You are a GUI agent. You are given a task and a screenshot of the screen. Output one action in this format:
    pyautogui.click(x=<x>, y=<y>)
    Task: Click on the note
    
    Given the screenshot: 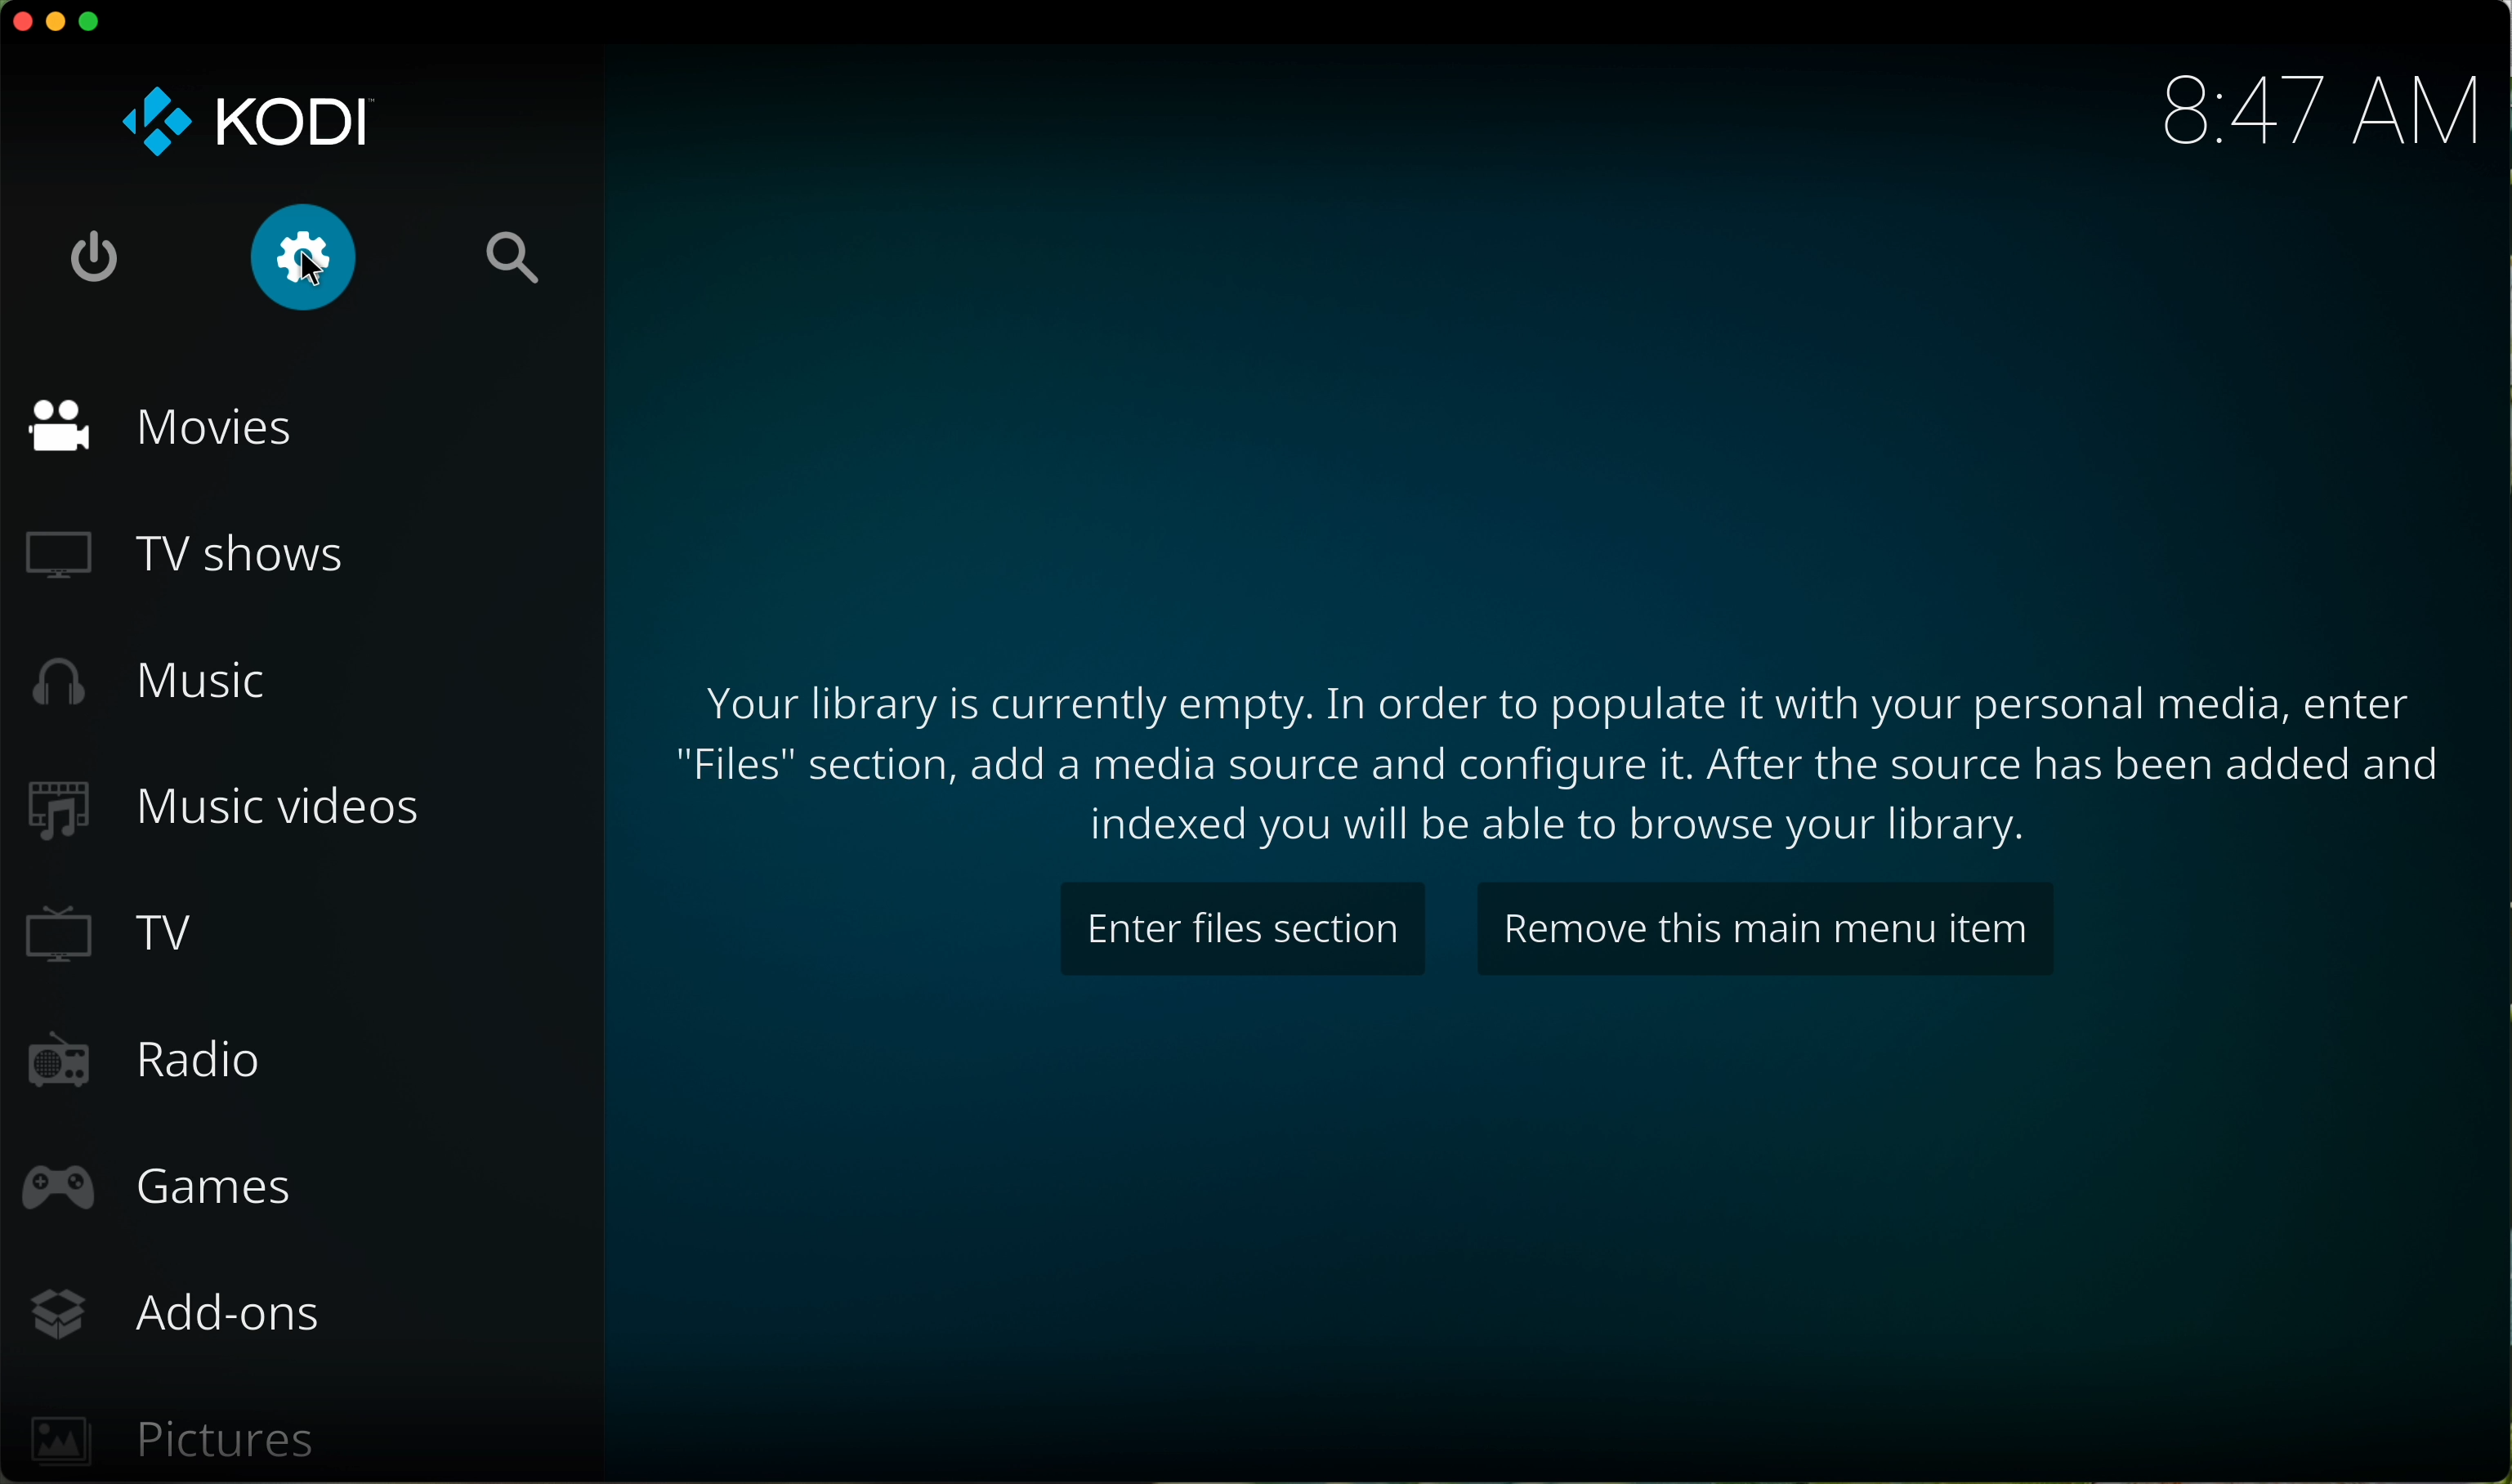 What is the action you would take?
    pyautogui.click(x=1560, y=763)
    